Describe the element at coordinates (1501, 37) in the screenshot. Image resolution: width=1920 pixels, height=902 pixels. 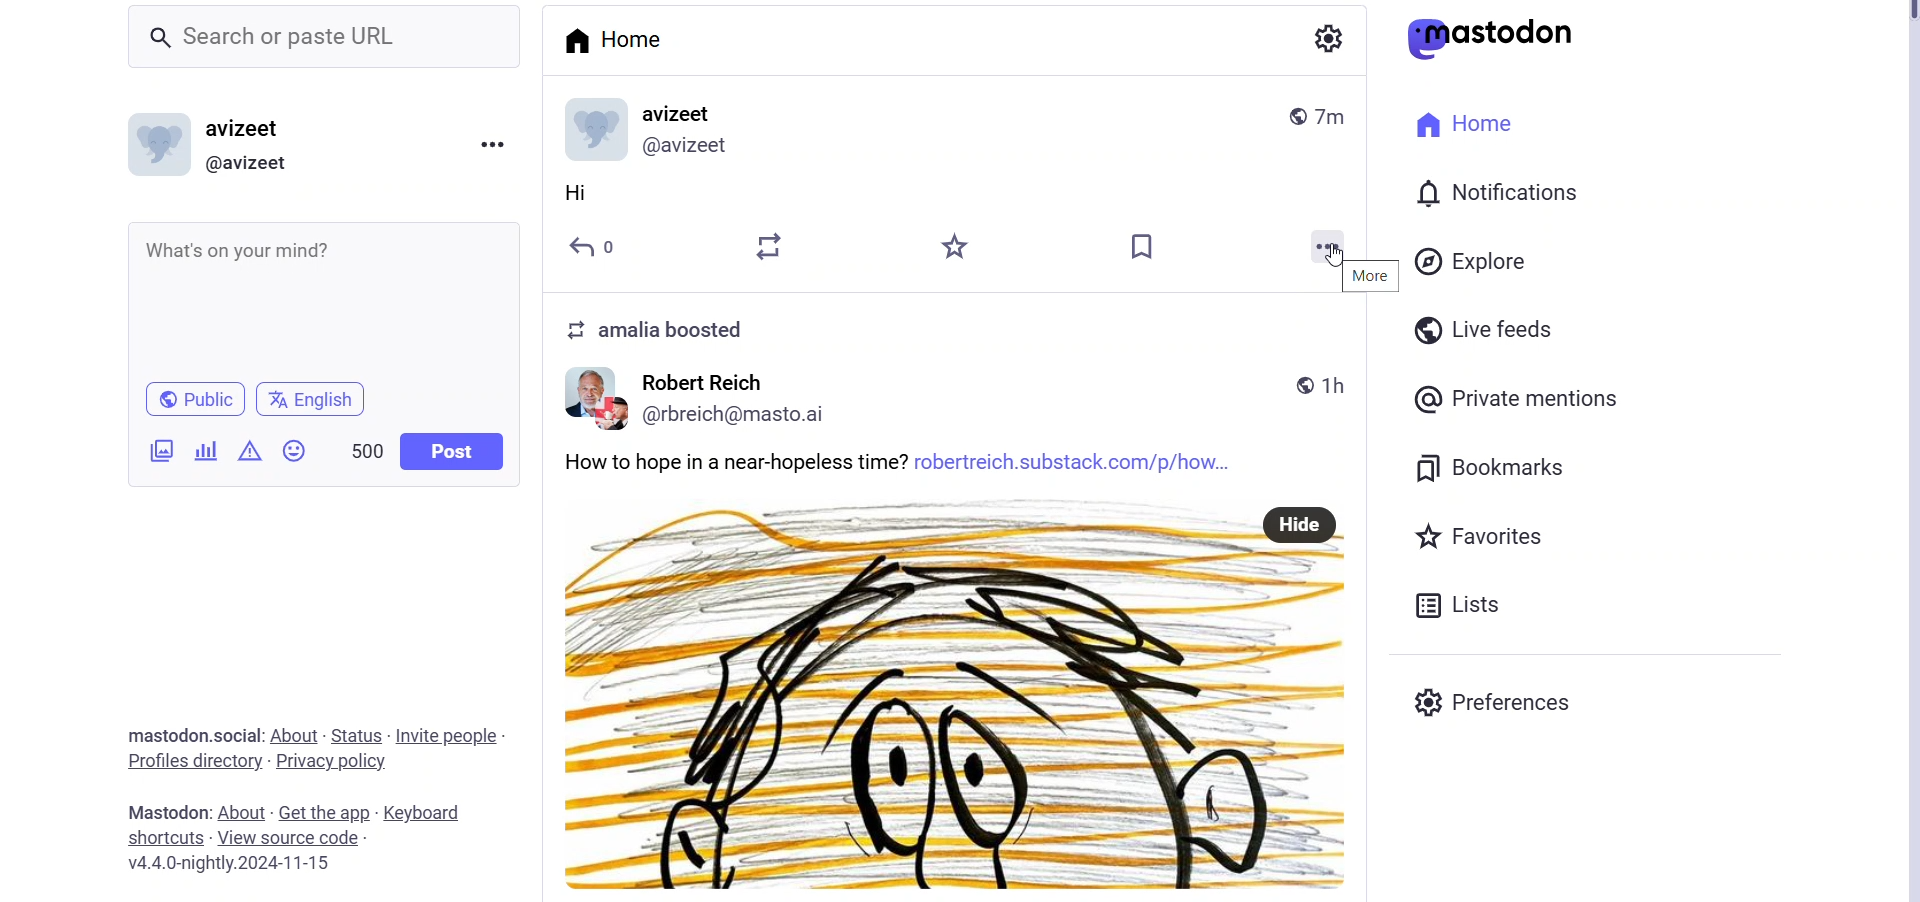
I see `Logo` at that location.